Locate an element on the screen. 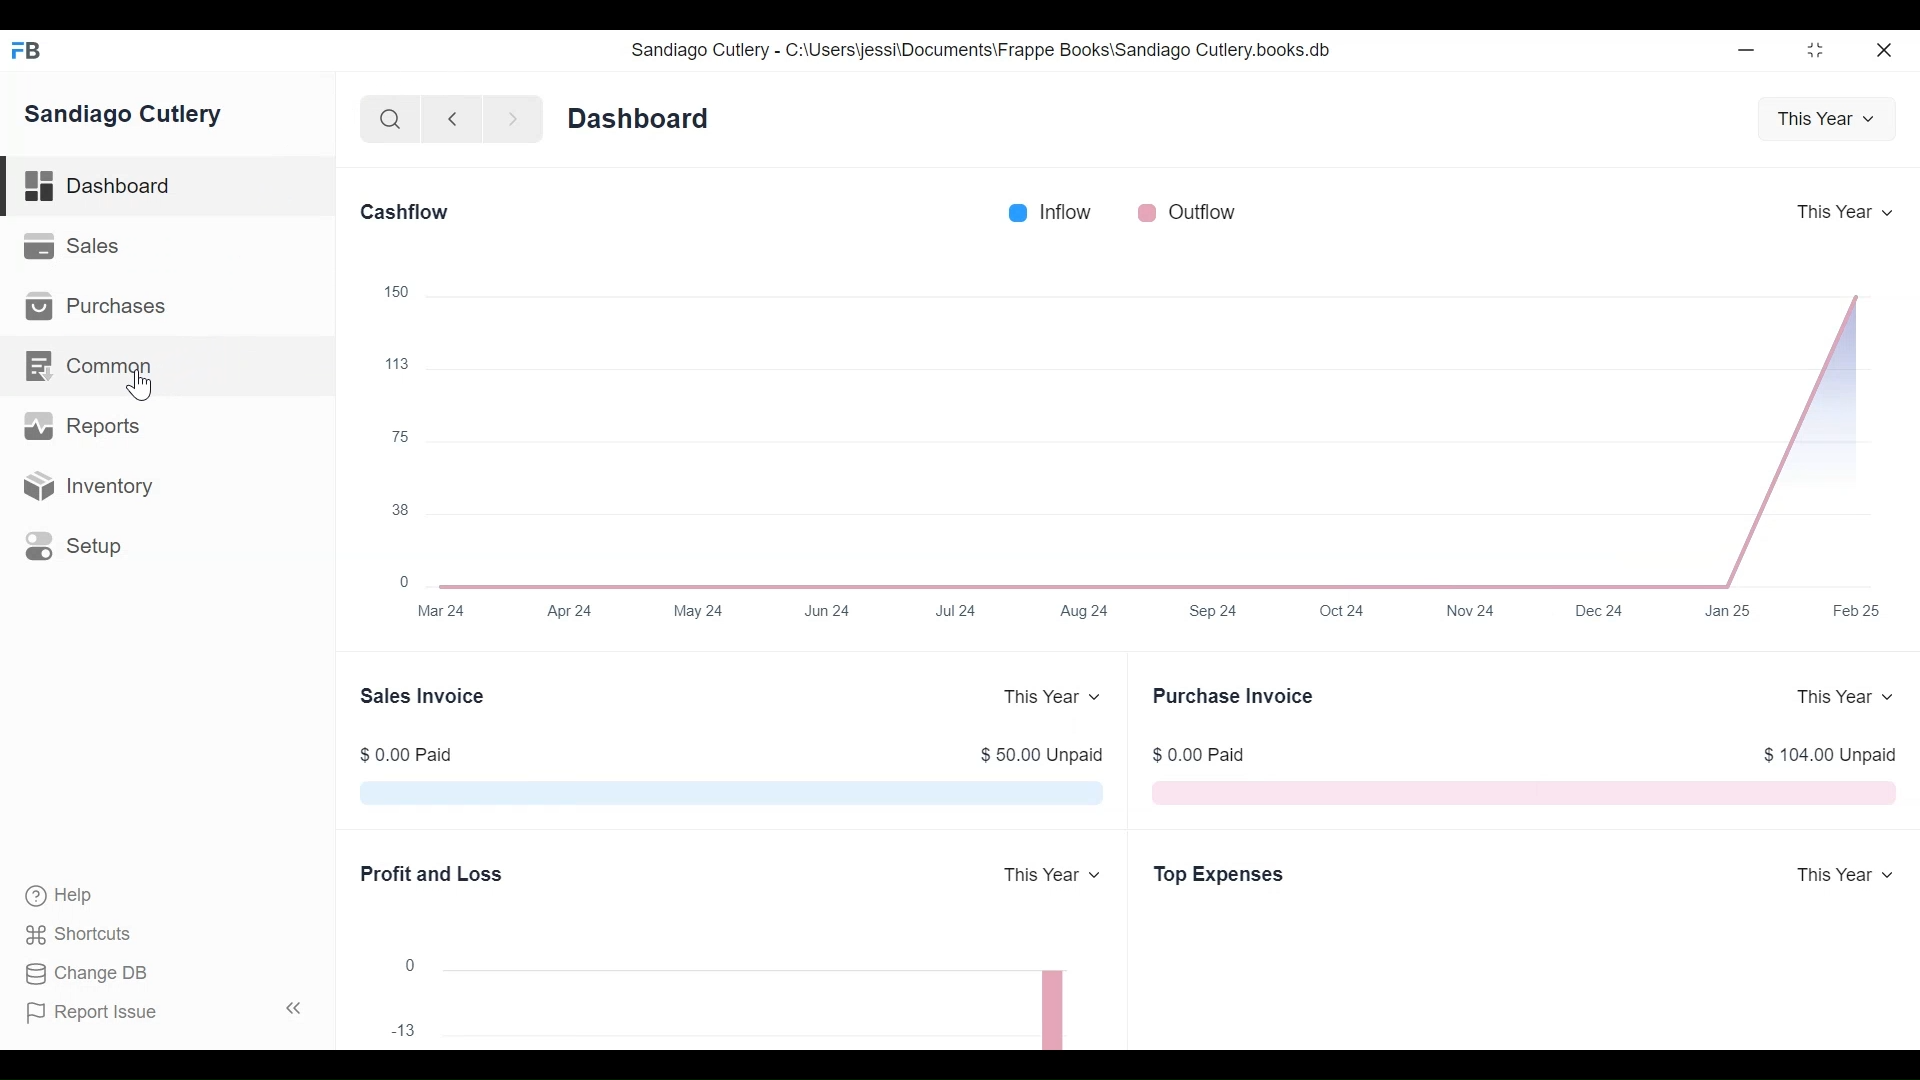 The height and width of the screenshot is (1080, 1920). Inventory is located at coordinates (90, 487).